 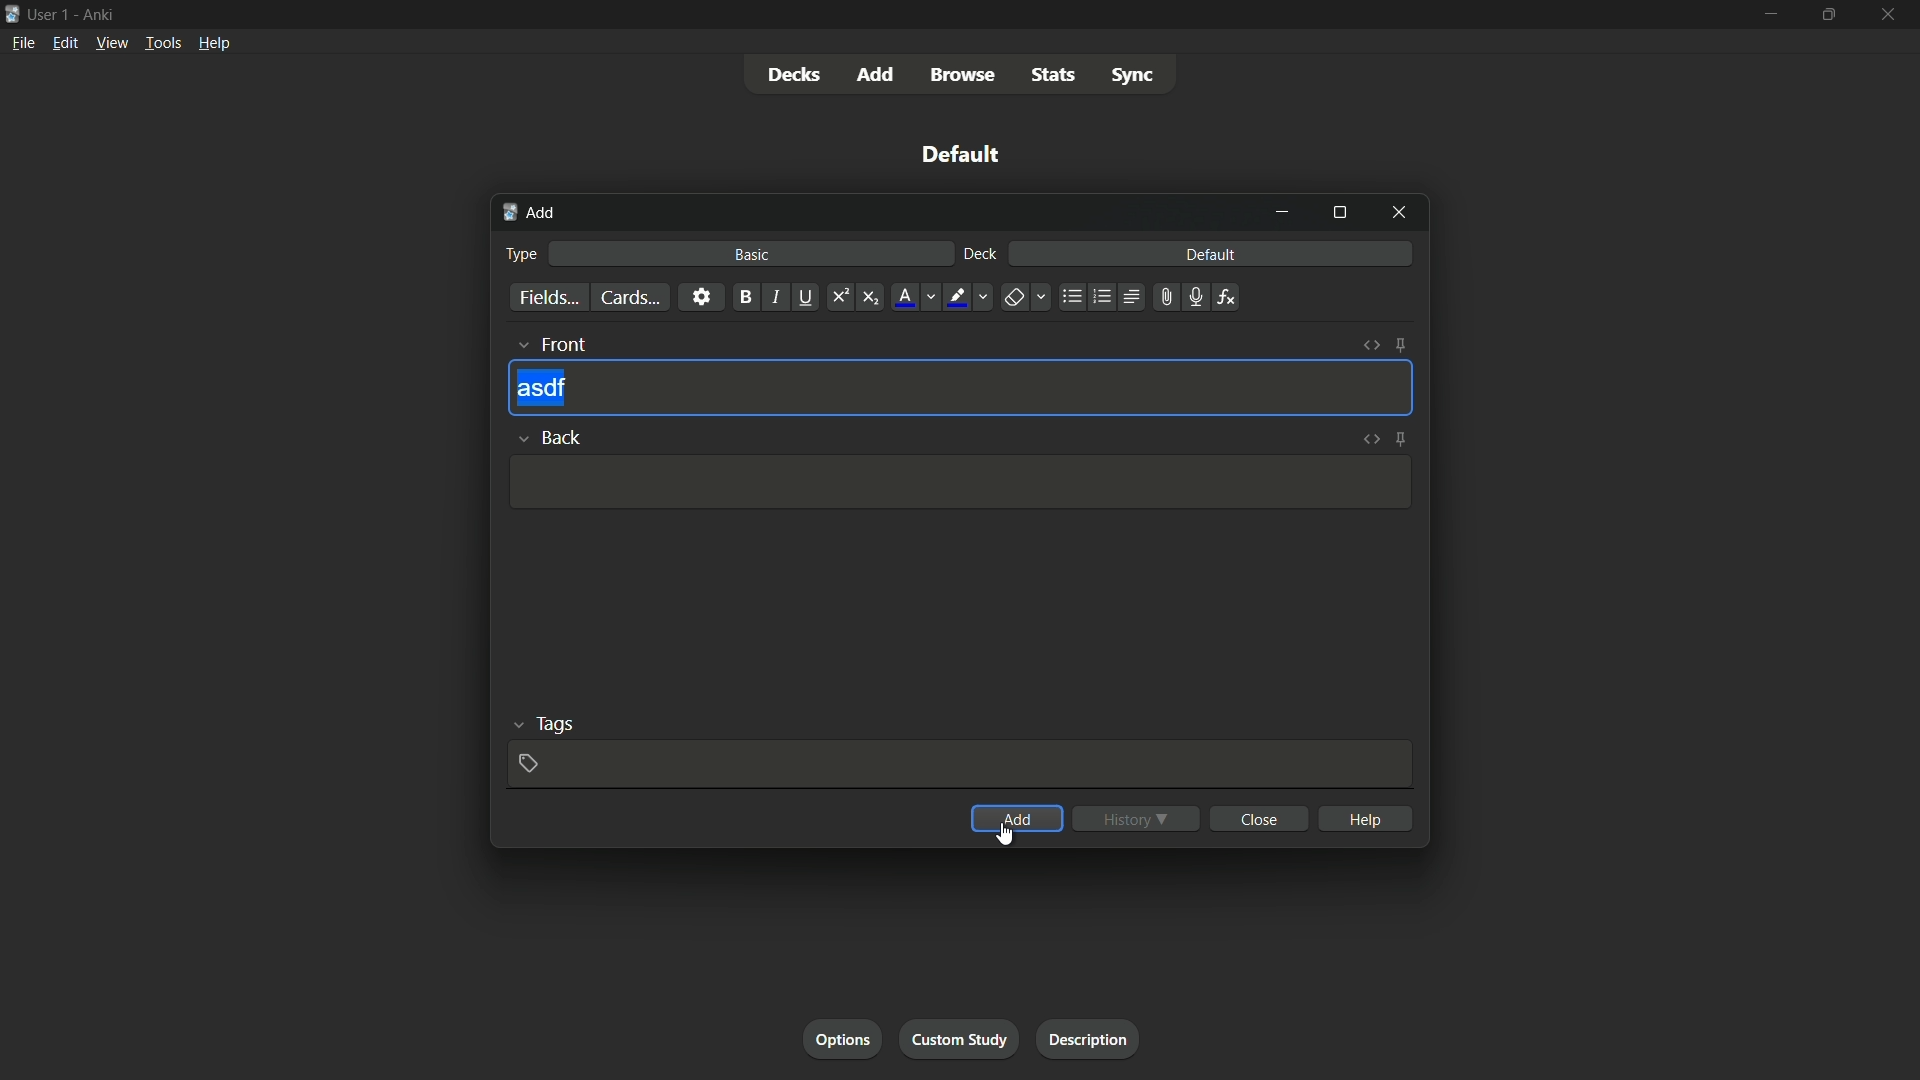 I want to click on cards, so click(x=629, y=297).